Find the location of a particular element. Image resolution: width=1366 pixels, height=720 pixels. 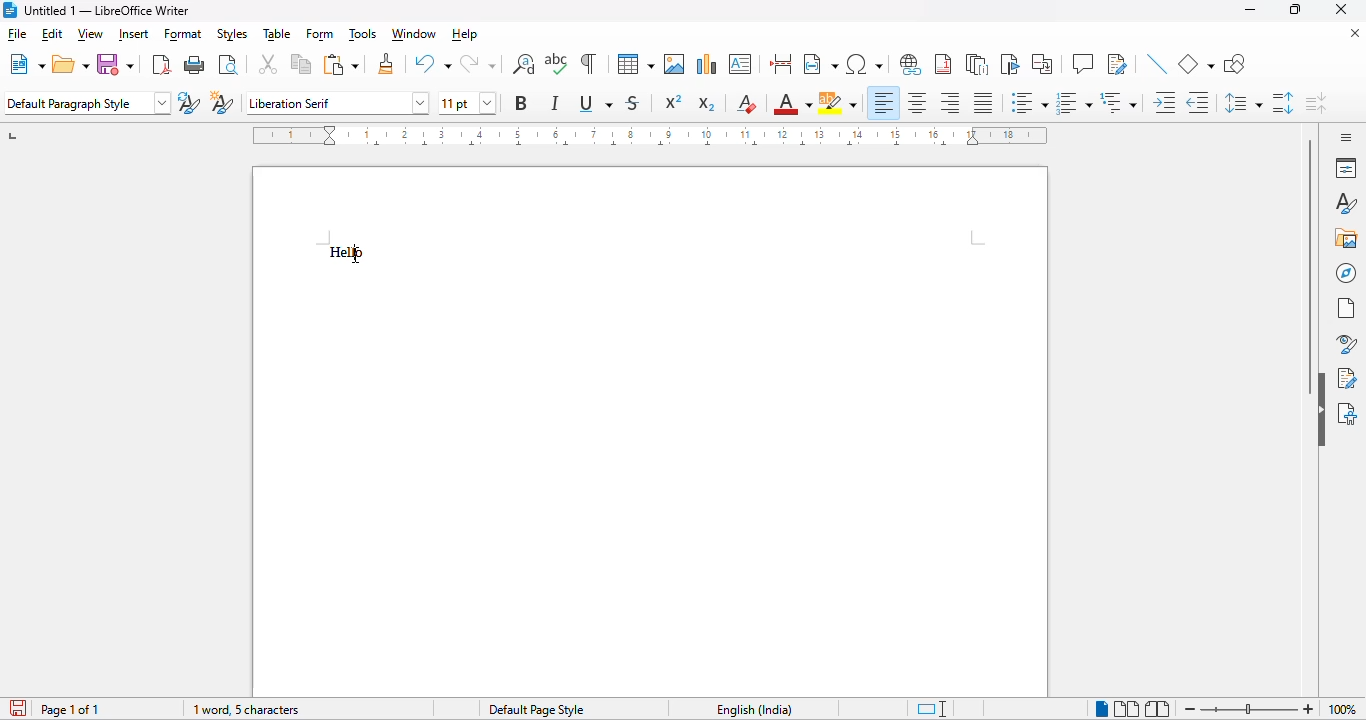

increase paragraph spacing is located at coordinates (1284, 104).